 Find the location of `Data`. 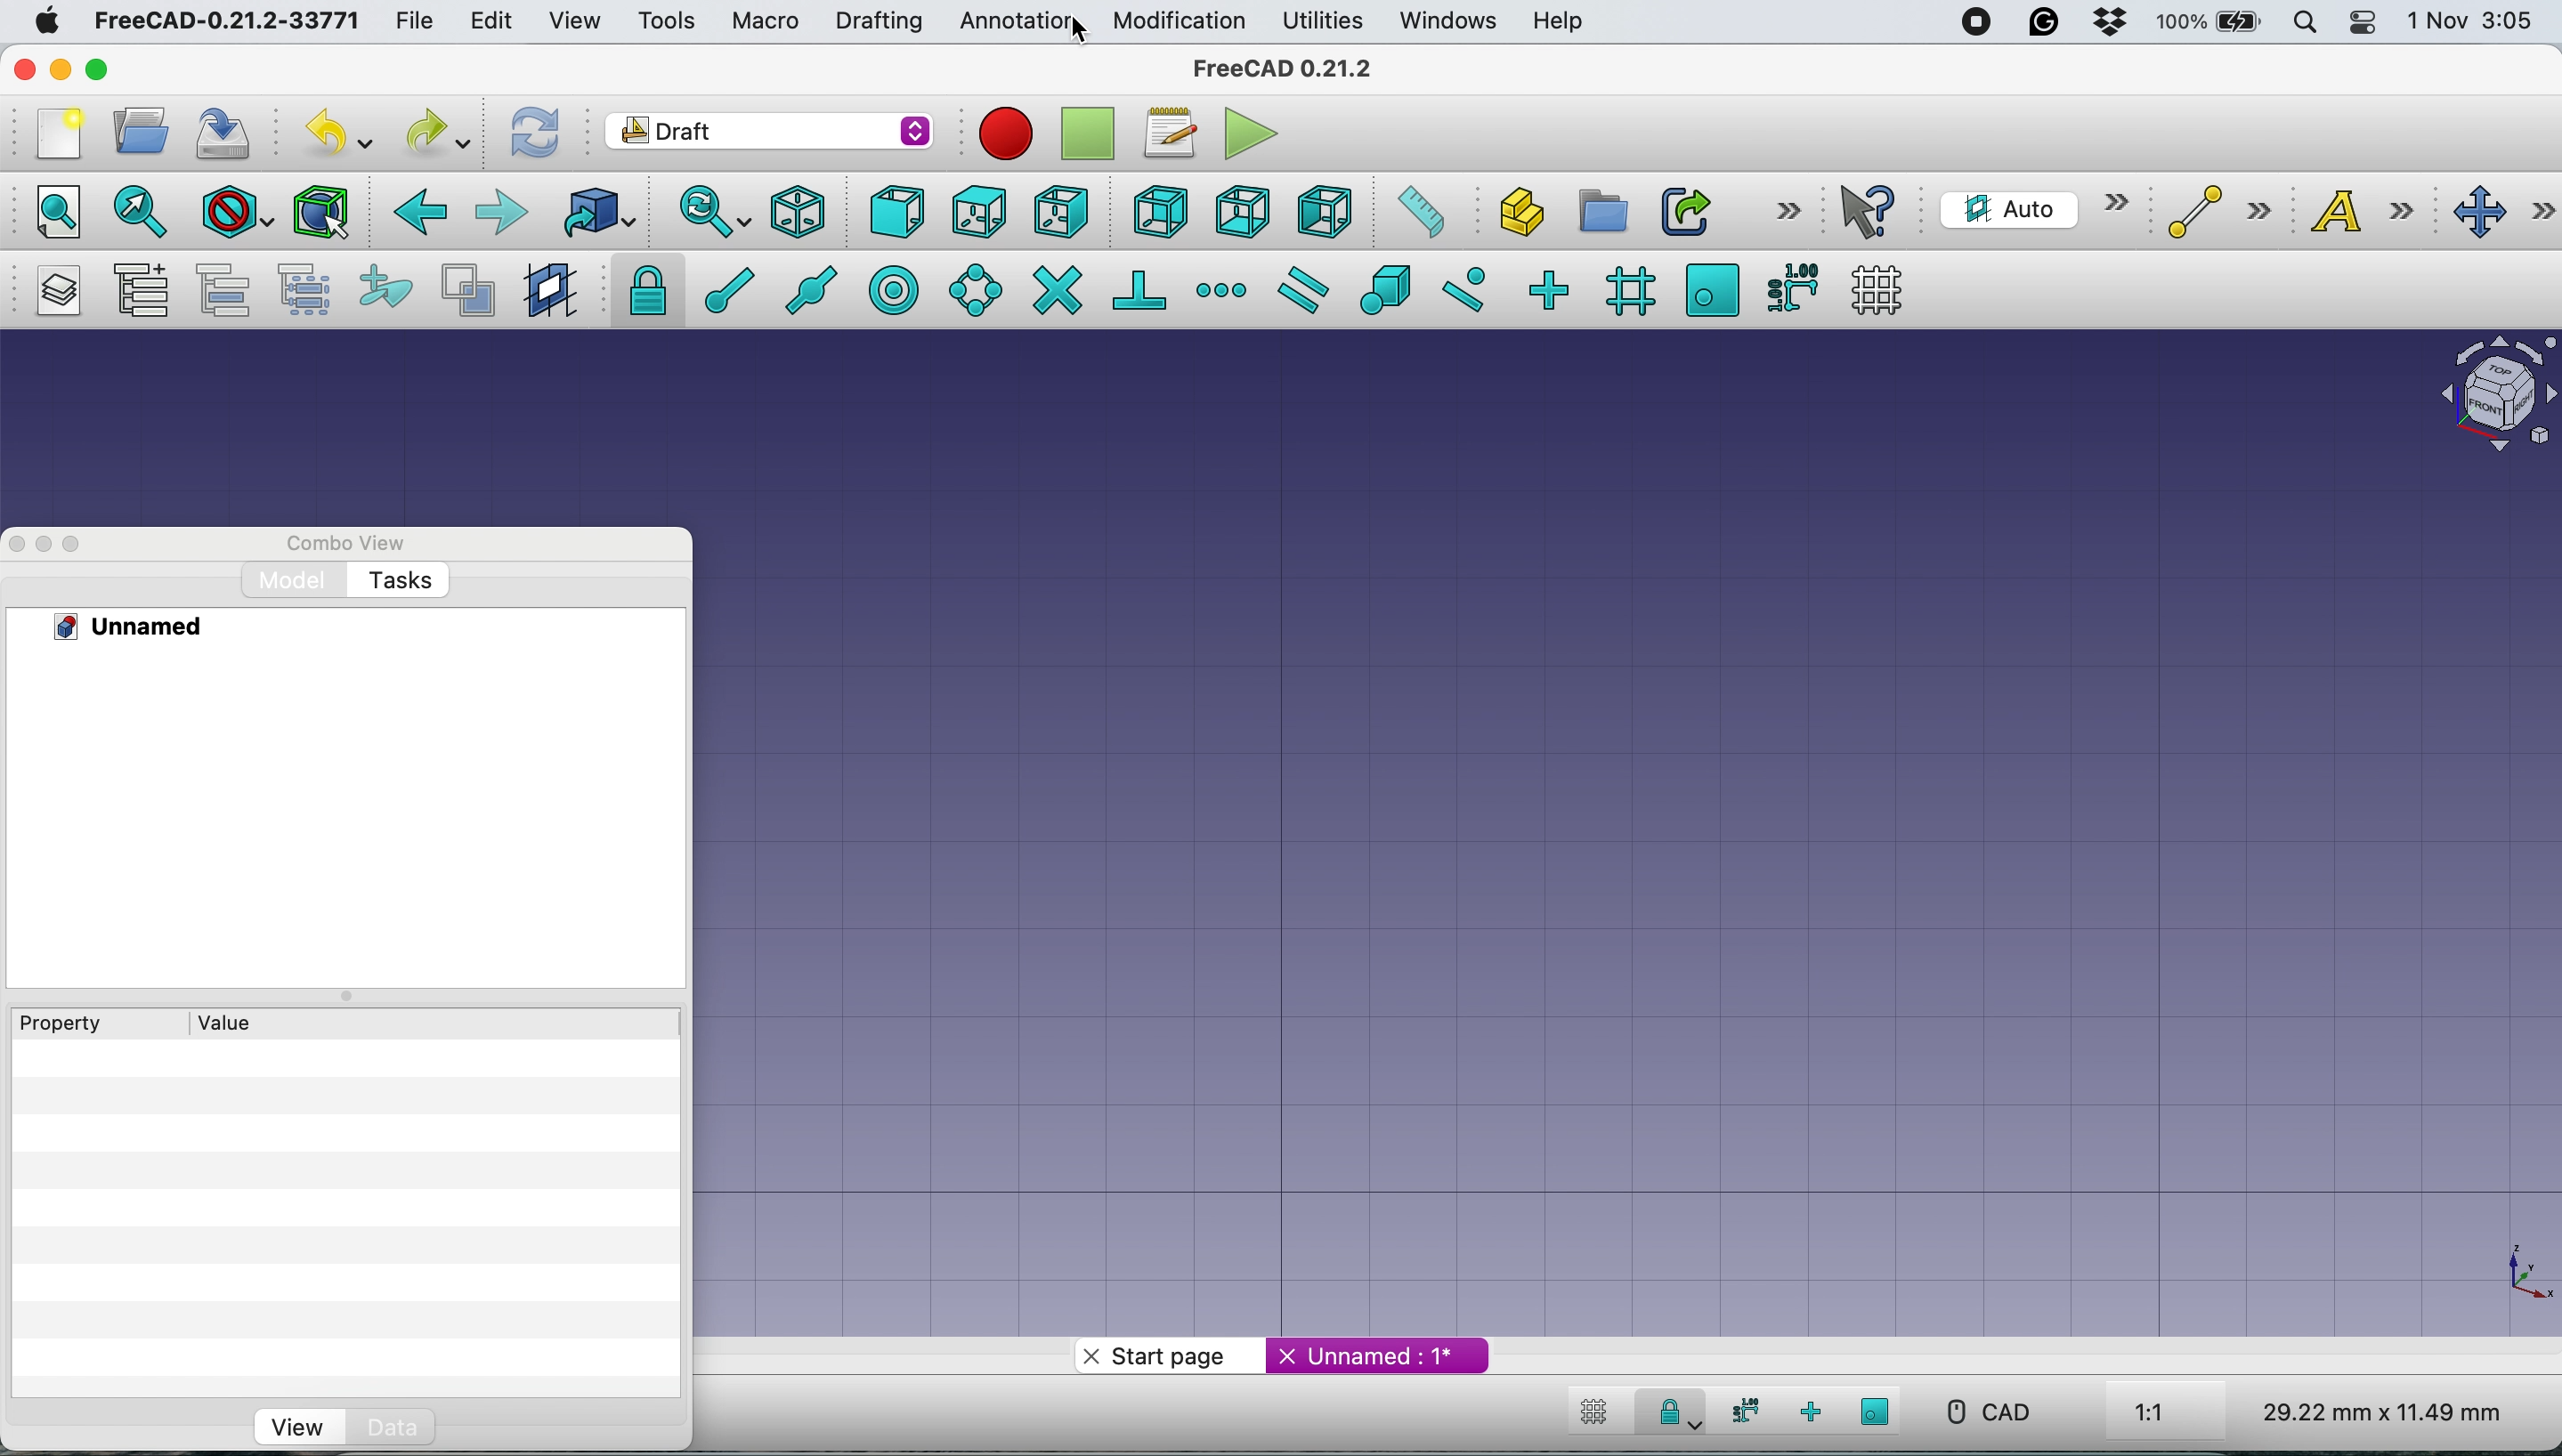

Data is located at coordinates (391, 1427).